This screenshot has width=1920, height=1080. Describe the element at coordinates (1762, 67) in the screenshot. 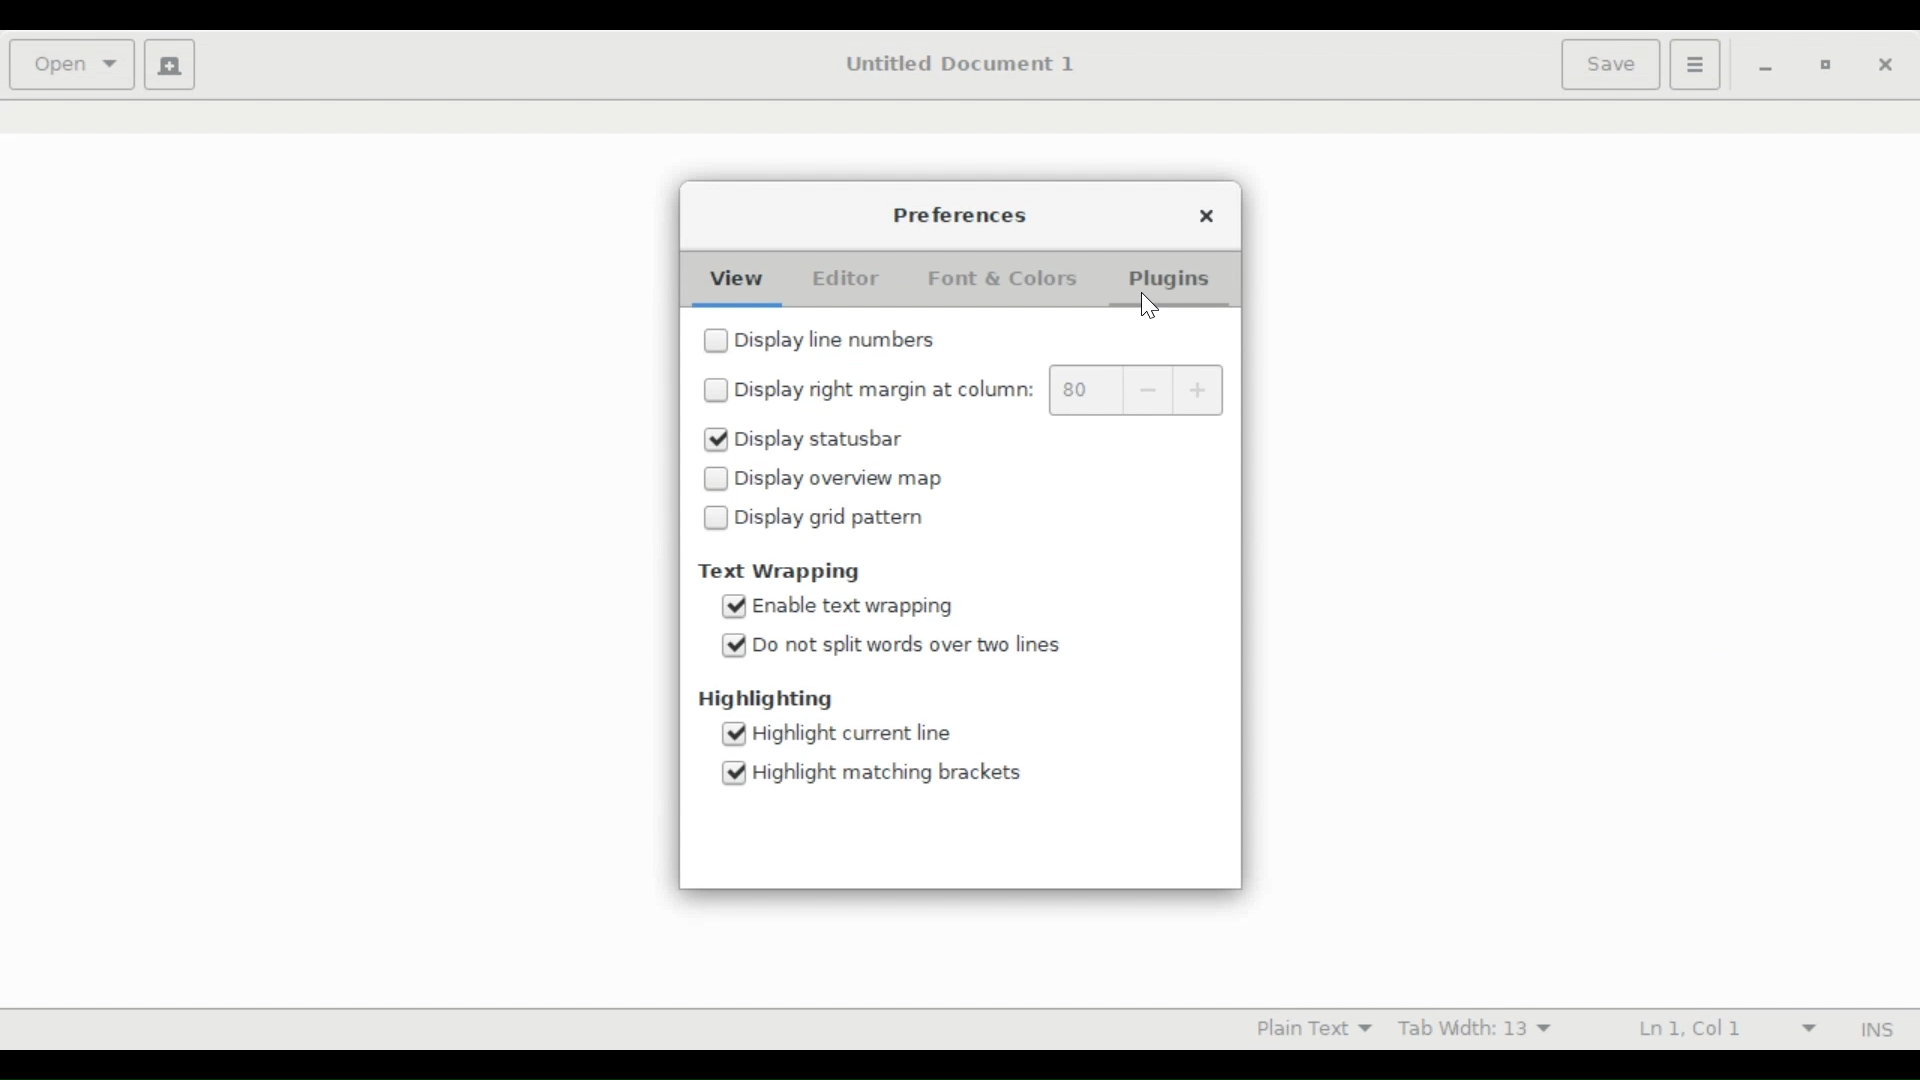

I see `minimize` at that location.